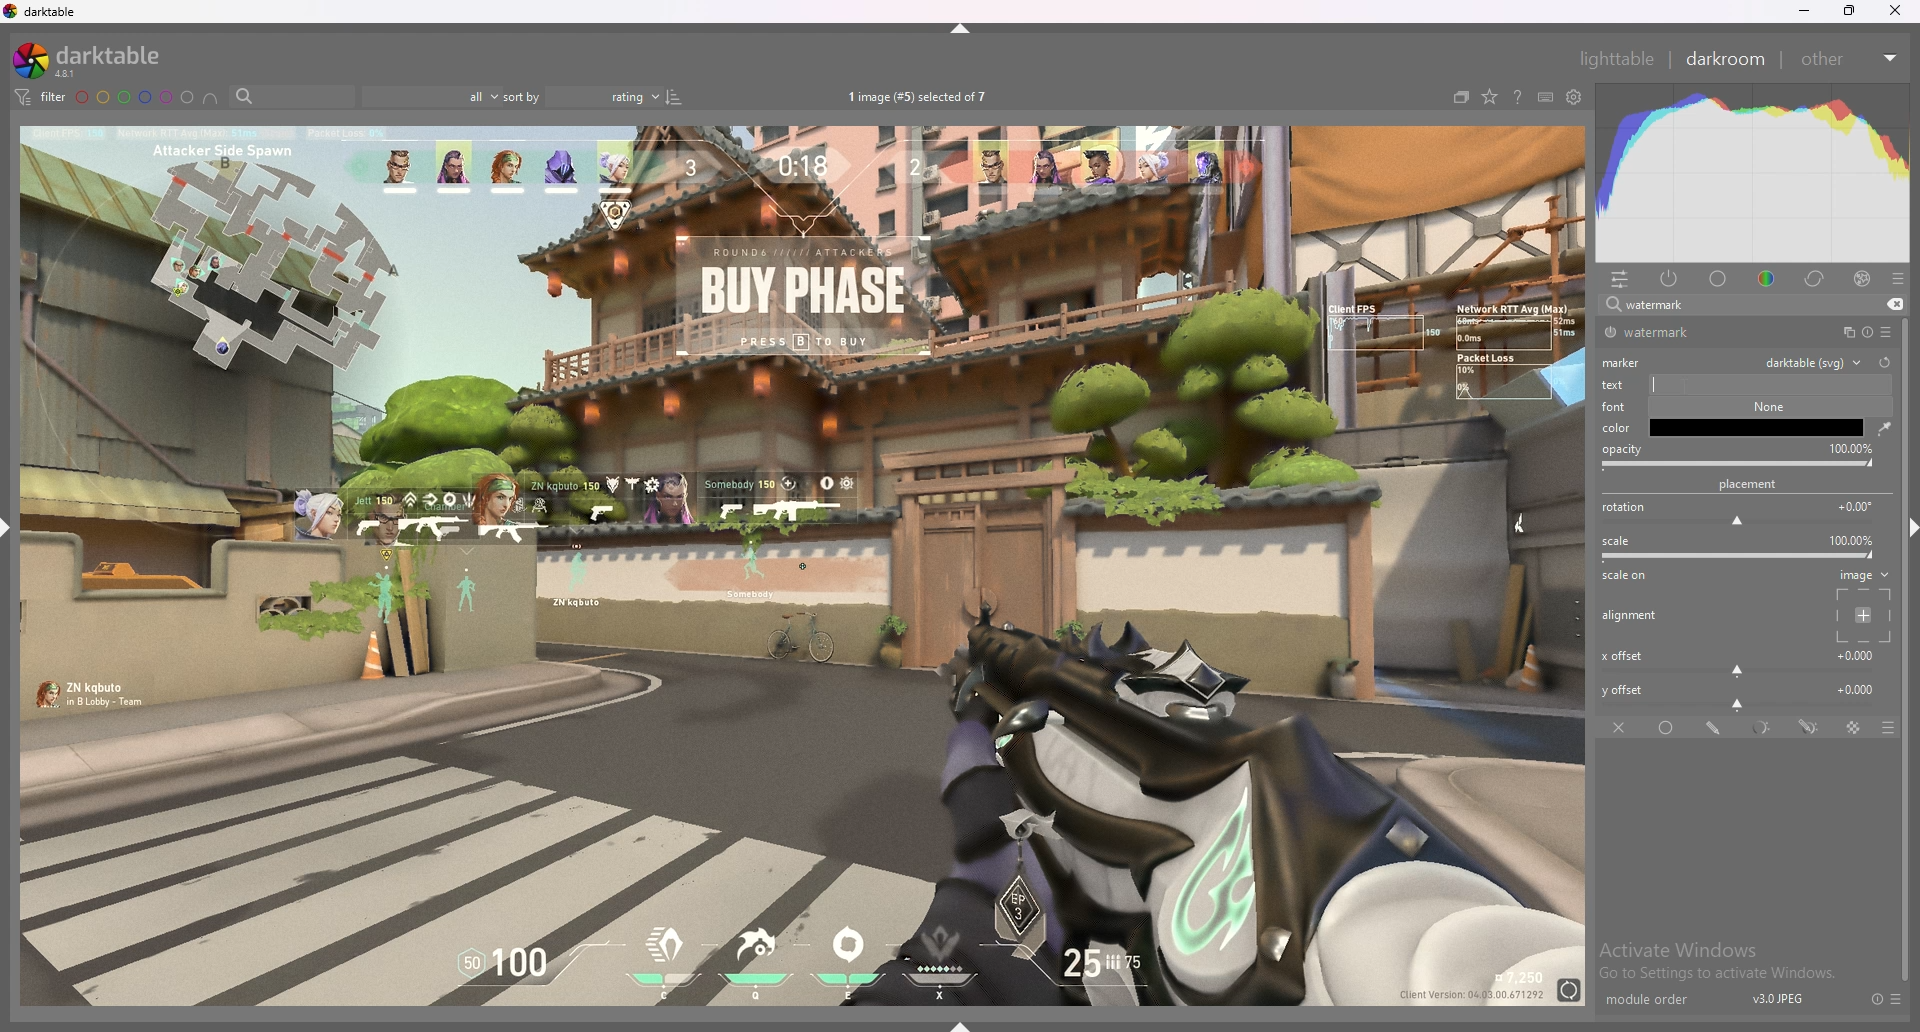 This screenshot has width=1920, height=1032. I want to click on photo, so click(801, 563).